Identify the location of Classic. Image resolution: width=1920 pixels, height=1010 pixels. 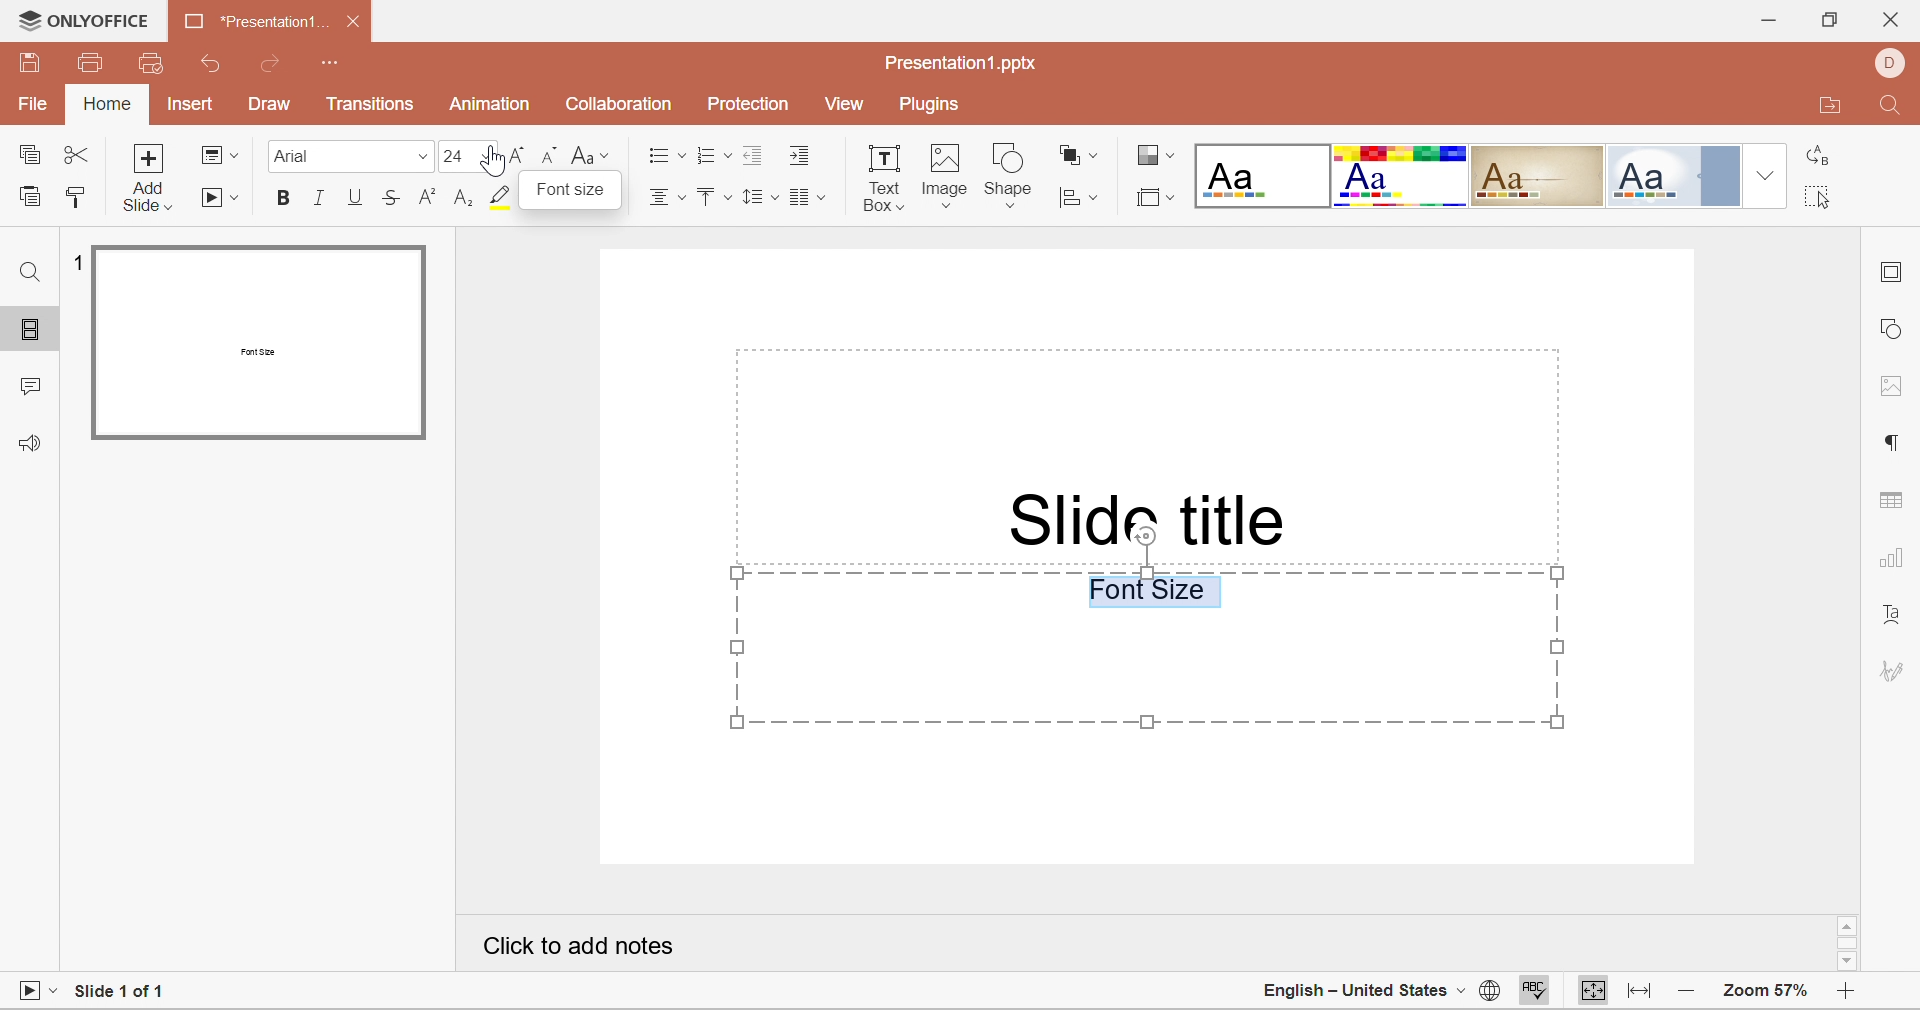
(1538, 173).